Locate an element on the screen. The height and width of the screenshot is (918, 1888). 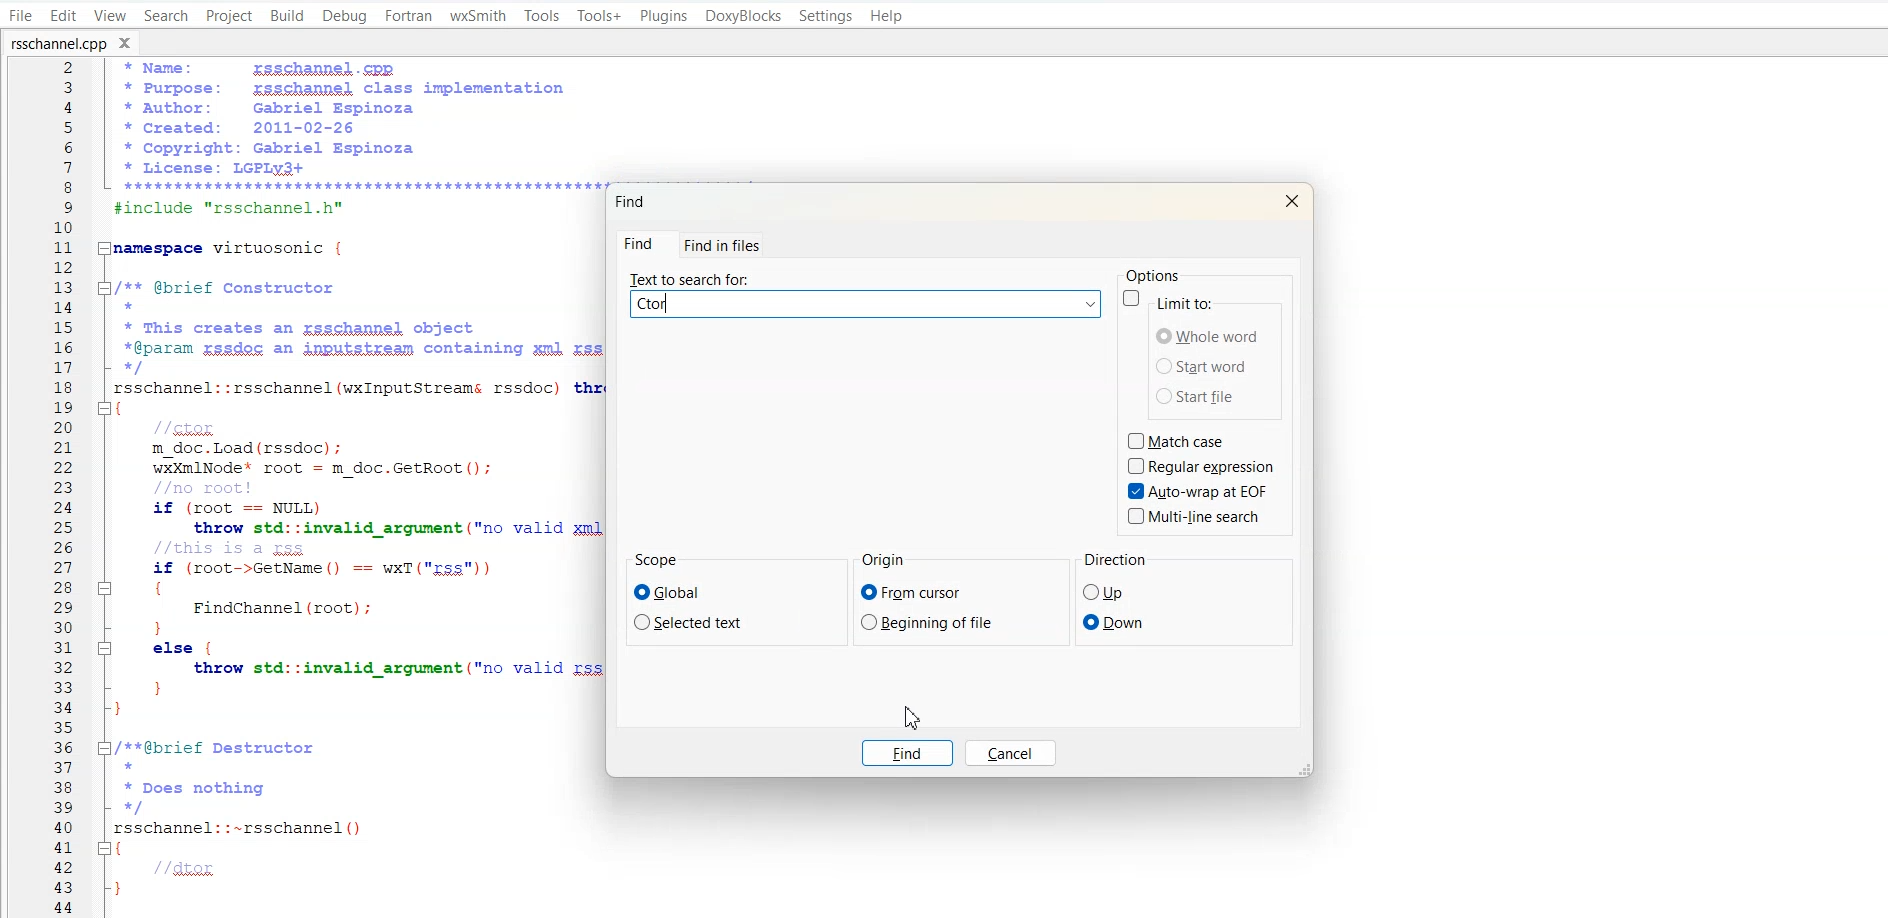
Build is located at coordinates (288, 16).